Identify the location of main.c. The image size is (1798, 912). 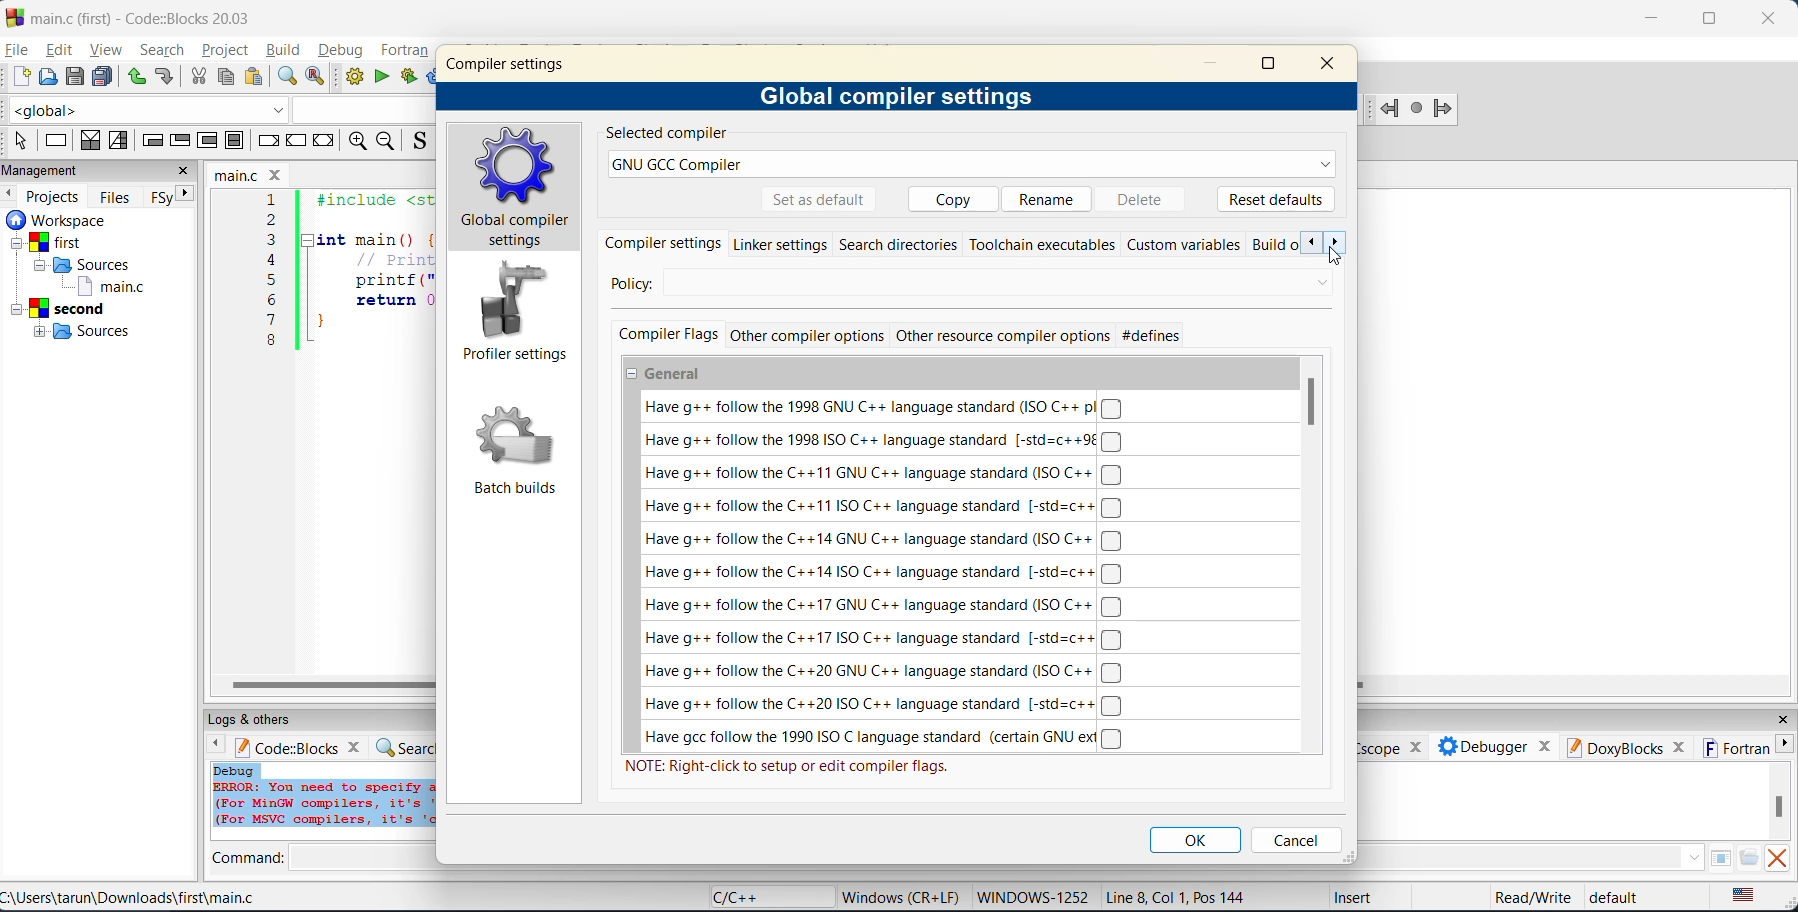
(251, 173).